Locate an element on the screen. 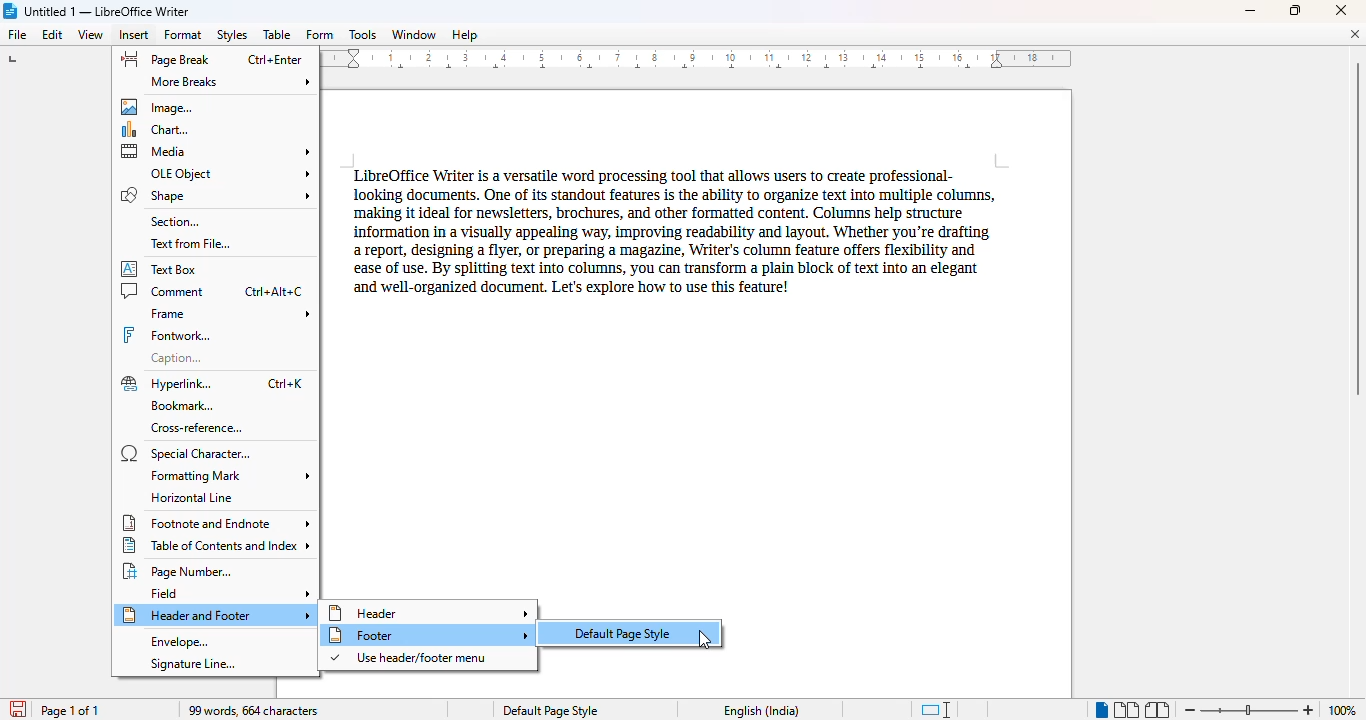  fontwork is located at coordinates (167, 335).